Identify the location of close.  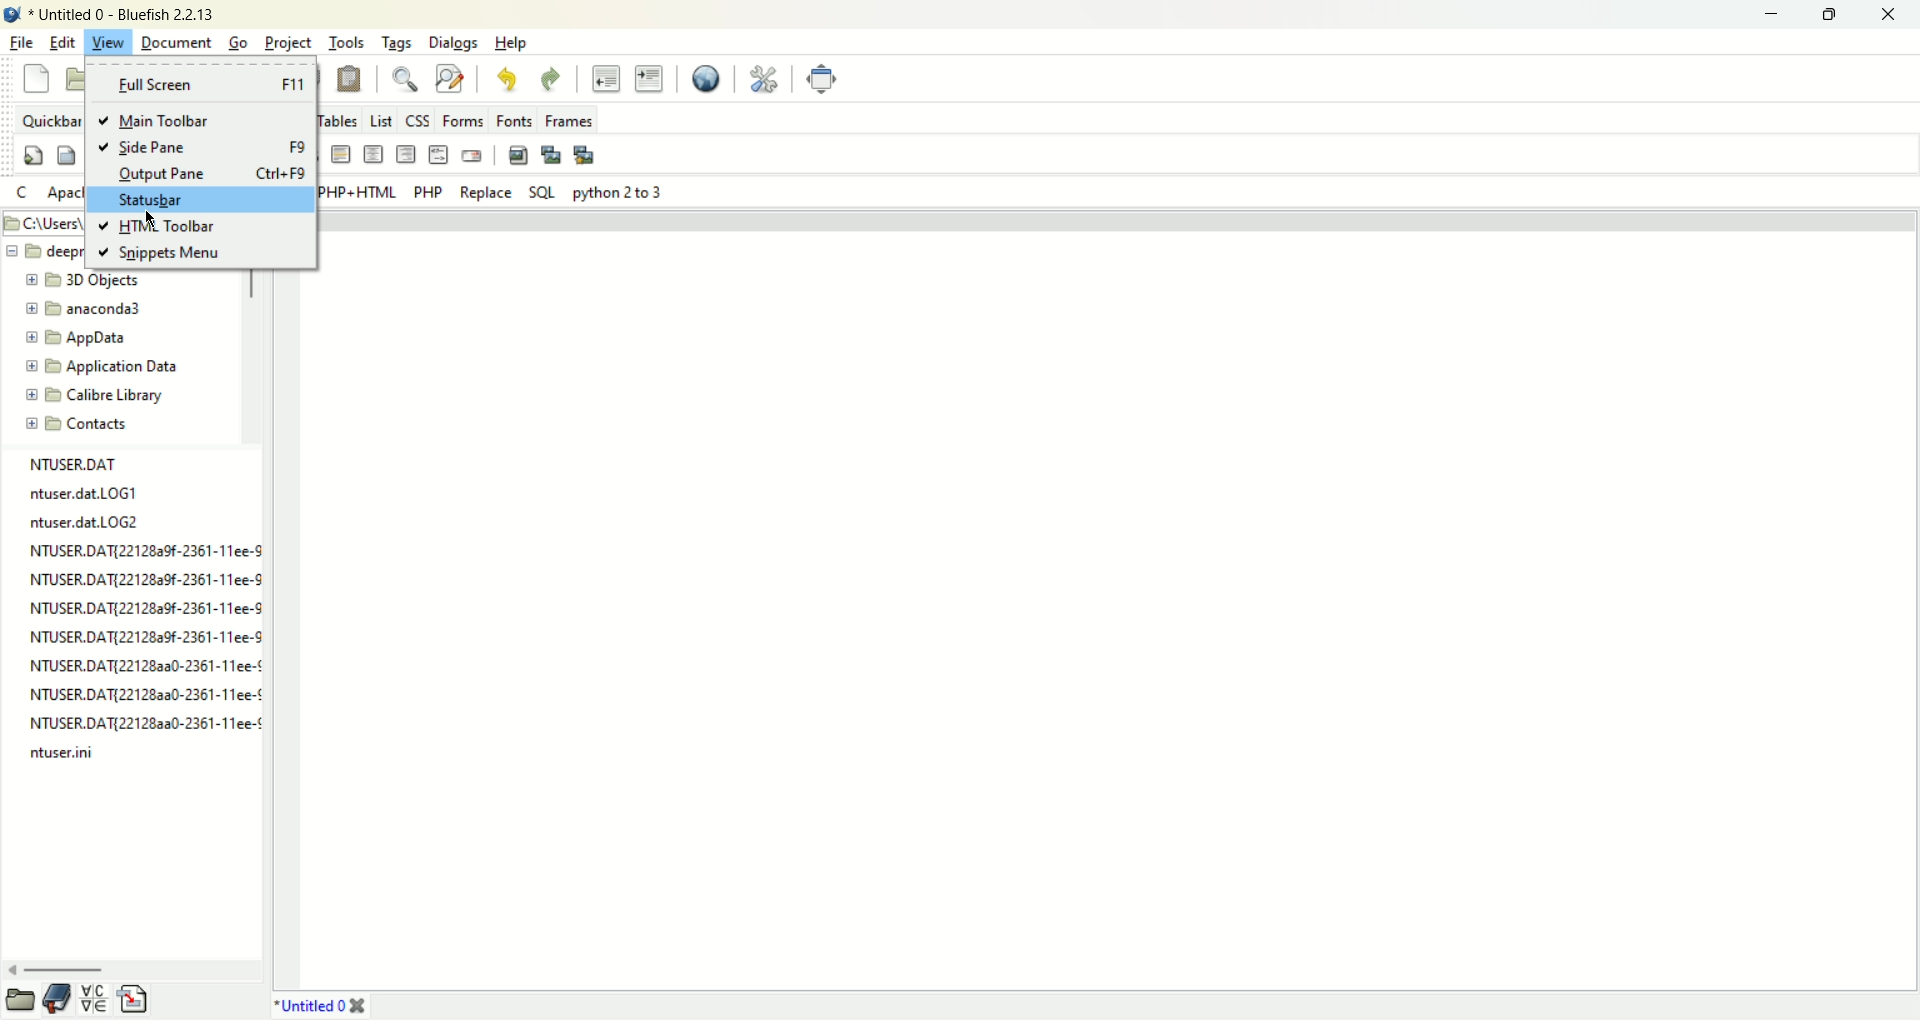
(358, 1007).